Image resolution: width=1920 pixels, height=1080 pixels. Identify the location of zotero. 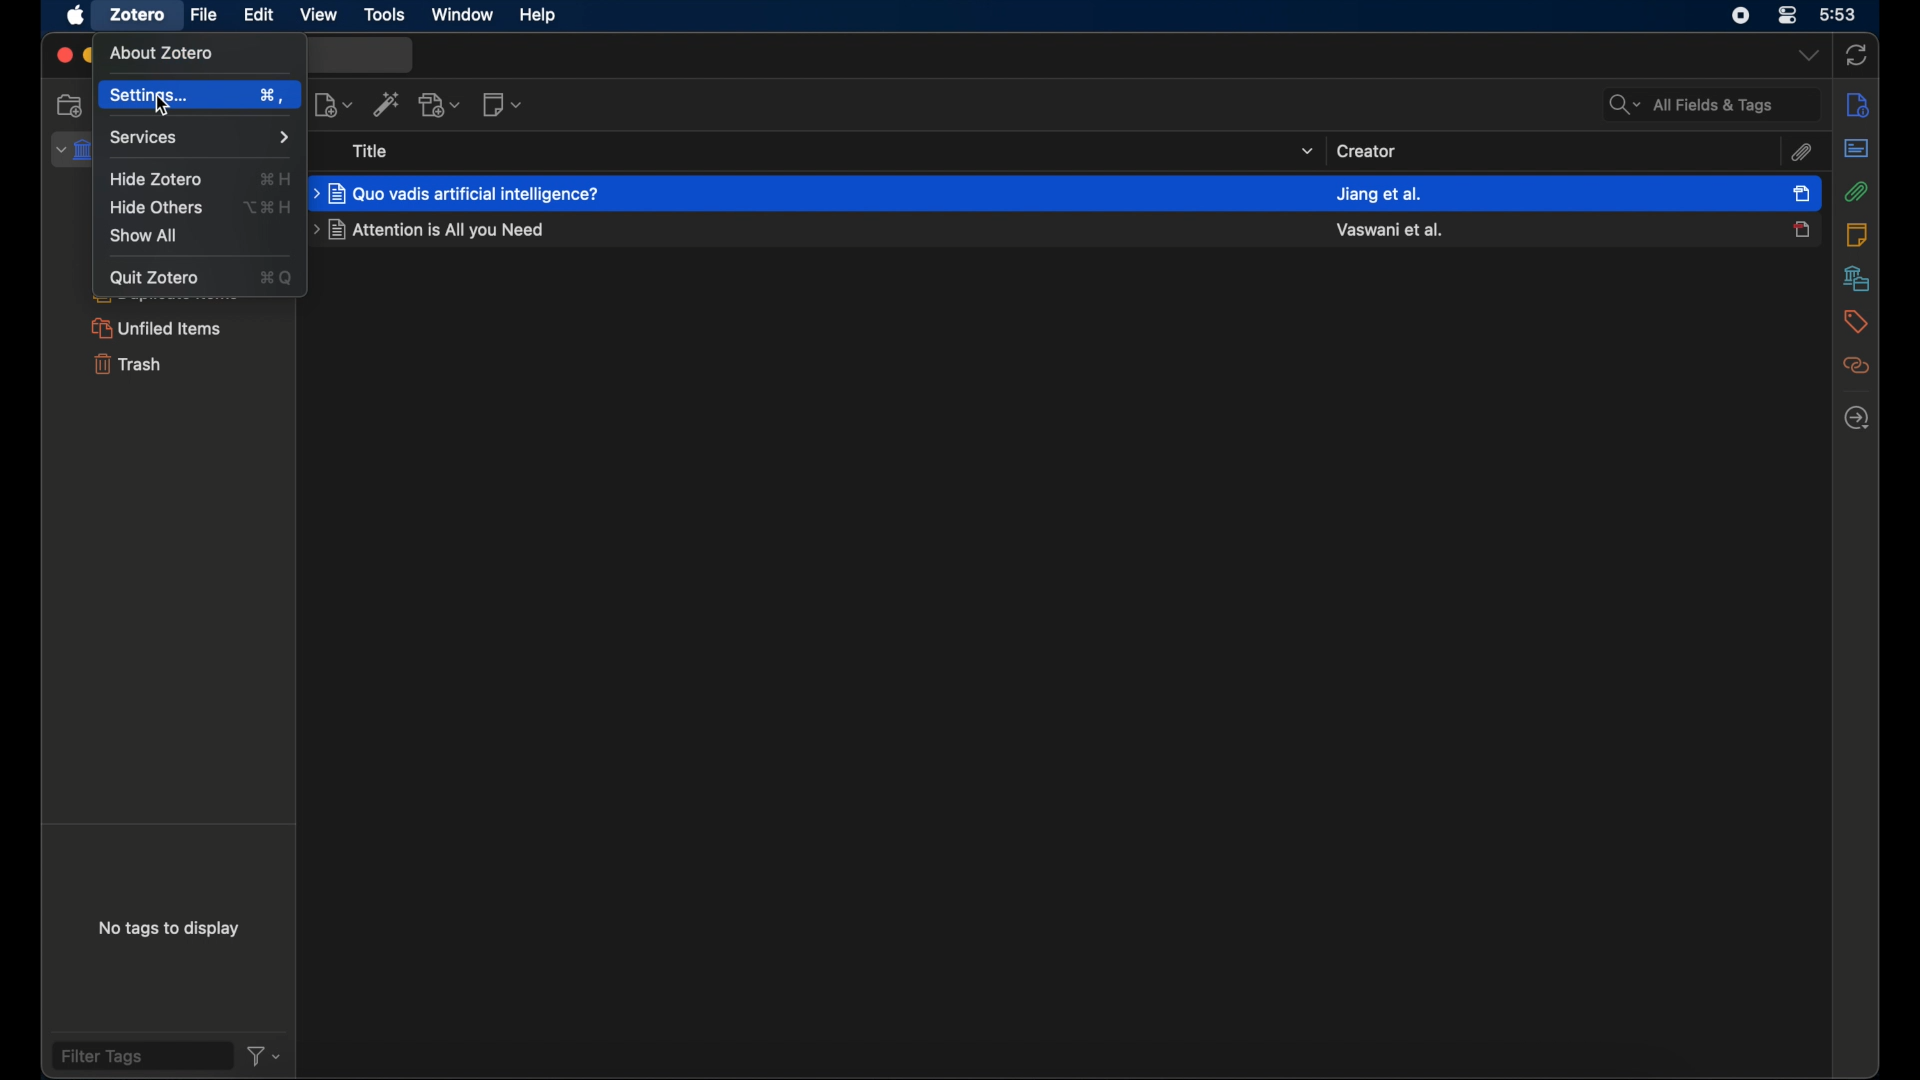
(139, 15).